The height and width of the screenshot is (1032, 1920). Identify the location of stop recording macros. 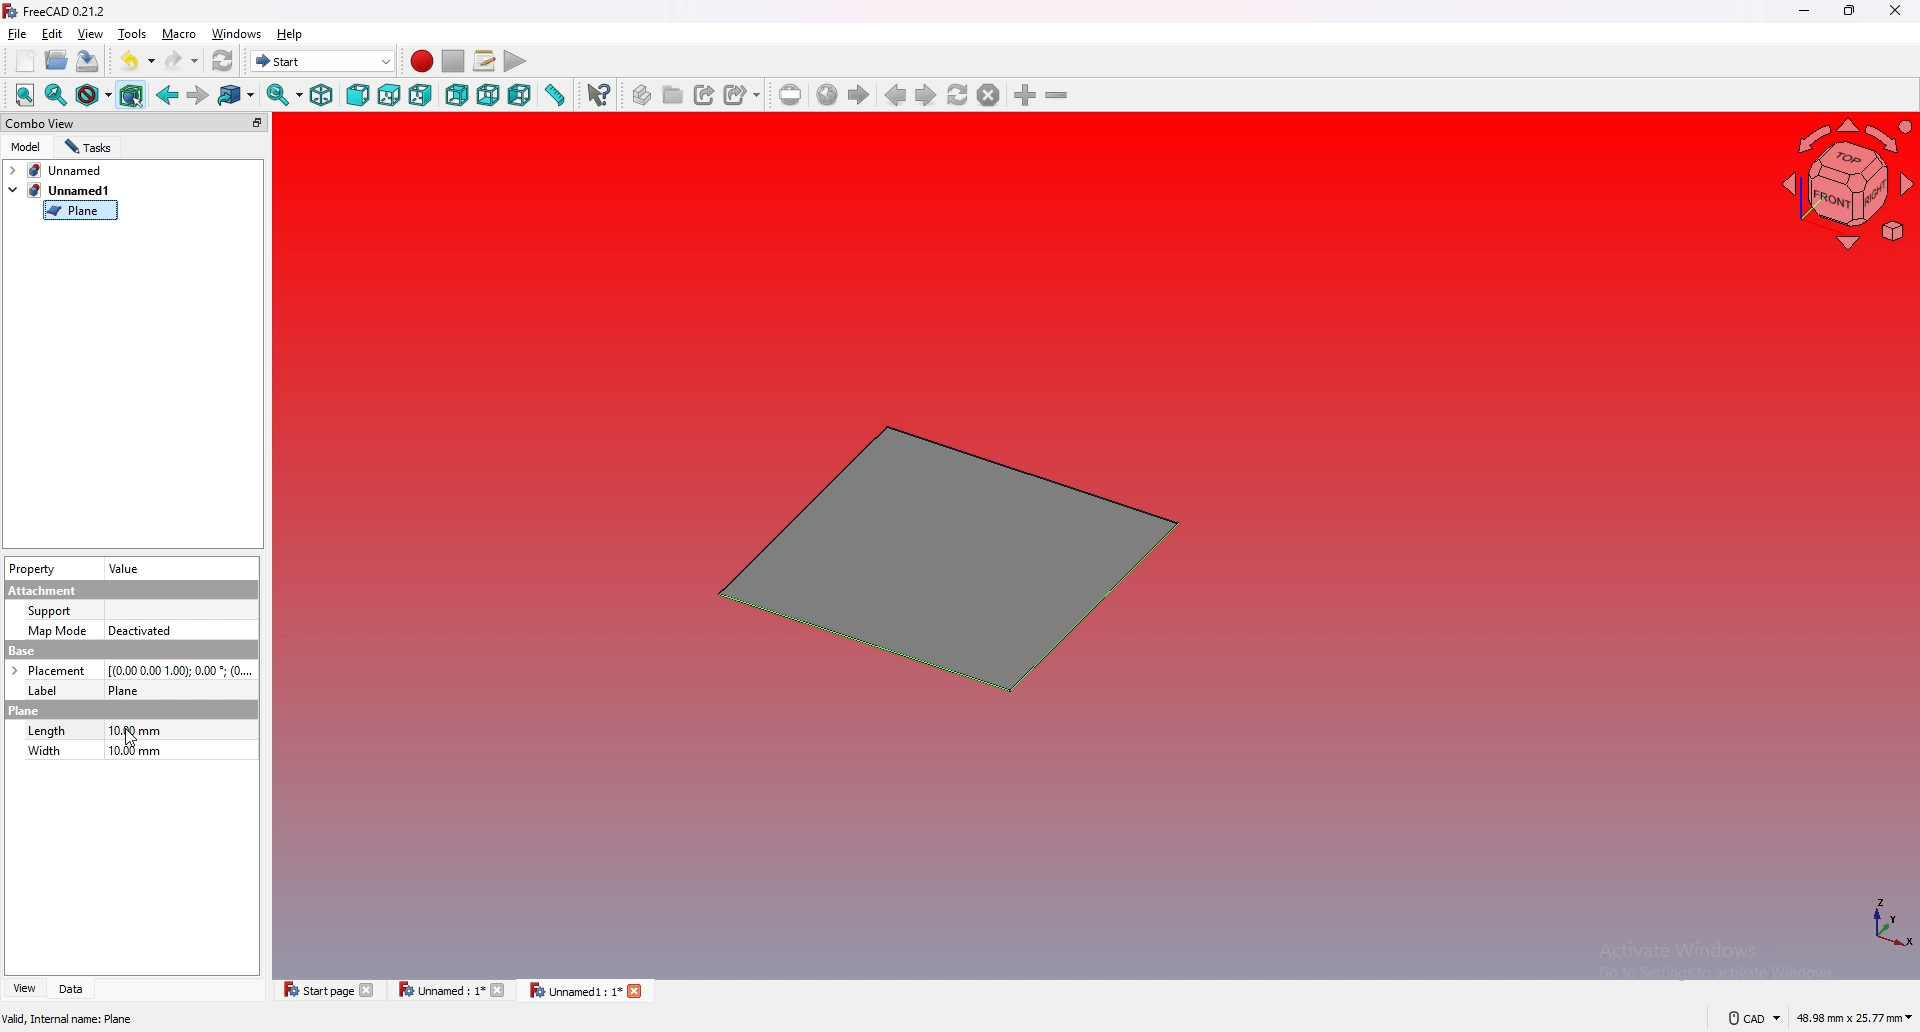
(454, 61).